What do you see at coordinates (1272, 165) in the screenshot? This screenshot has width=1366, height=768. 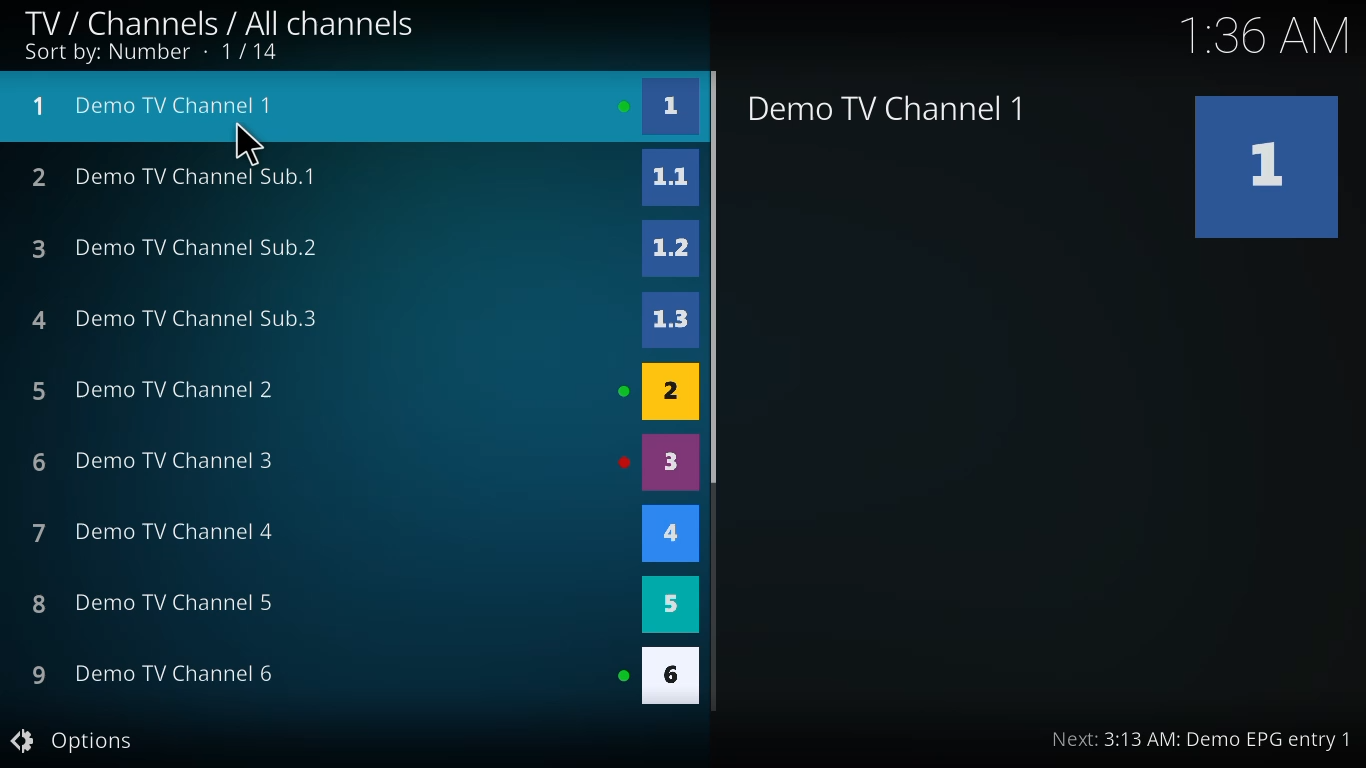 I see `1` at bounding box center [1272, 165].